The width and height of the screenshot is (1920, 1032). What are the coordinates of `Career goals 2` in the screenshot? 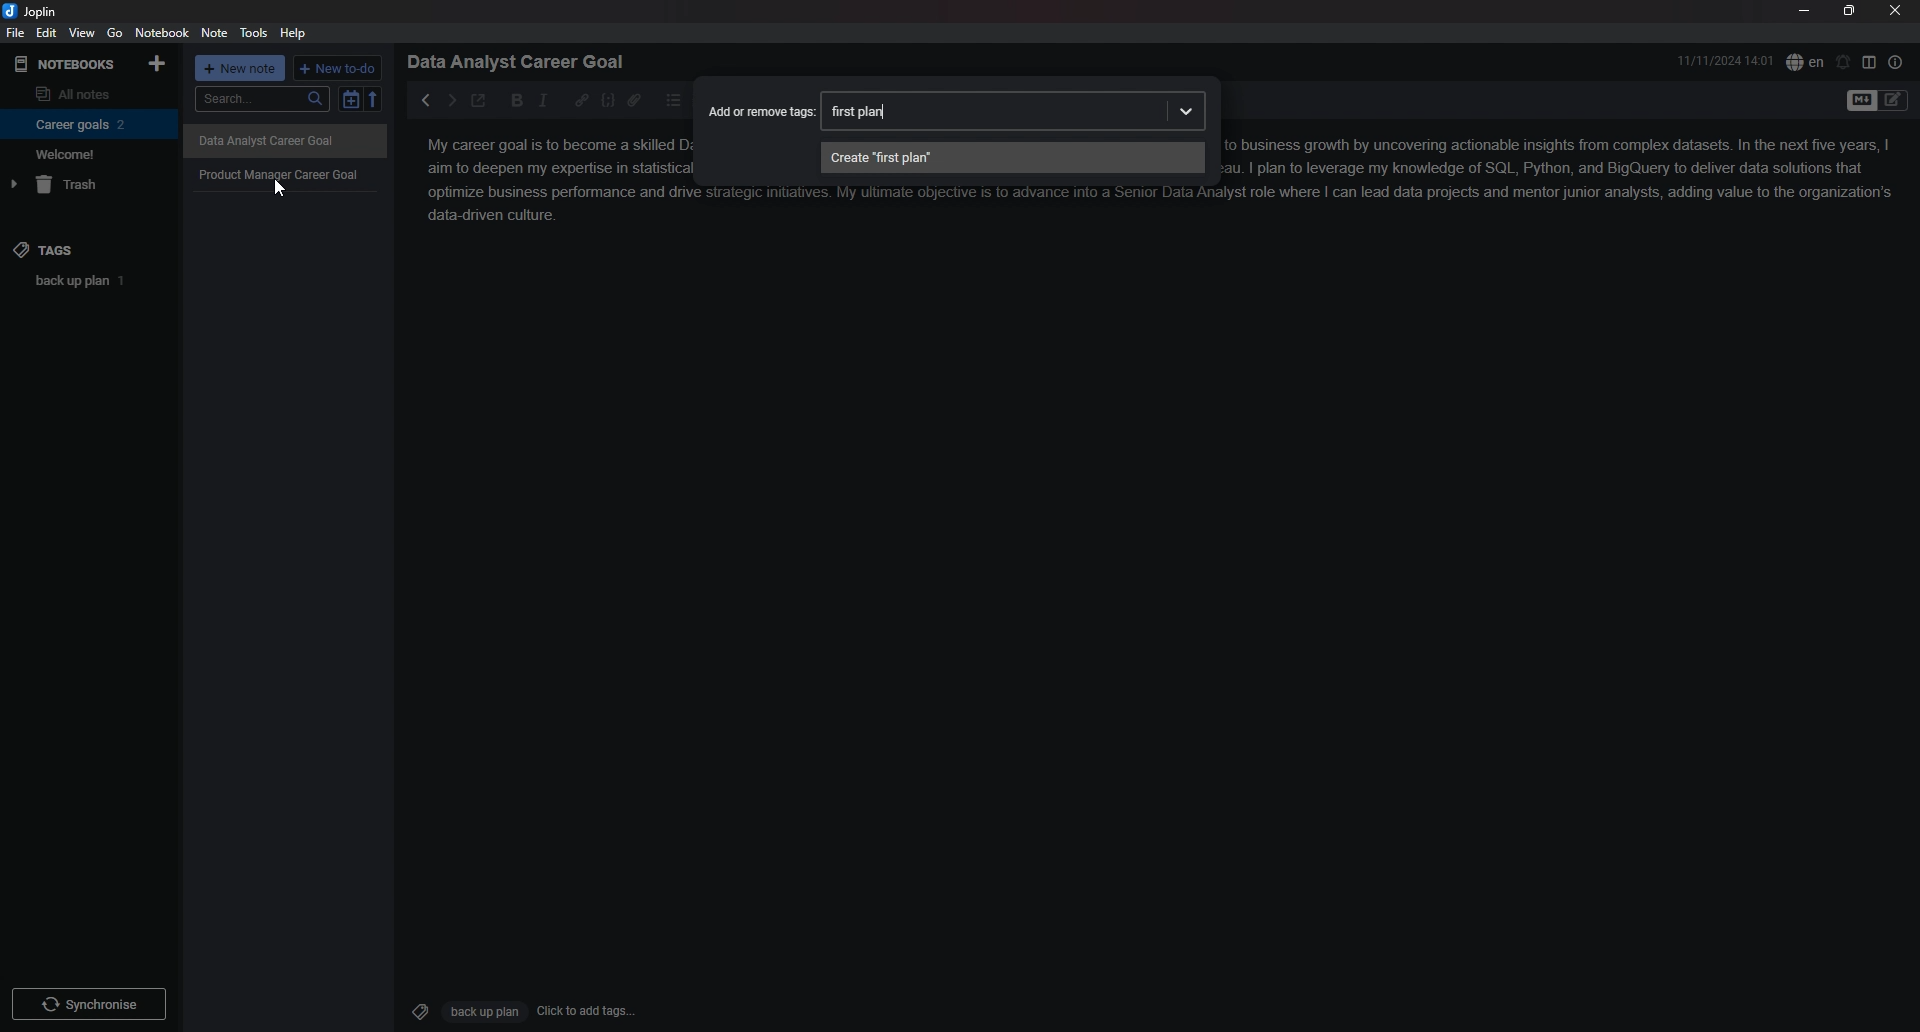 It's located at (85, 124).